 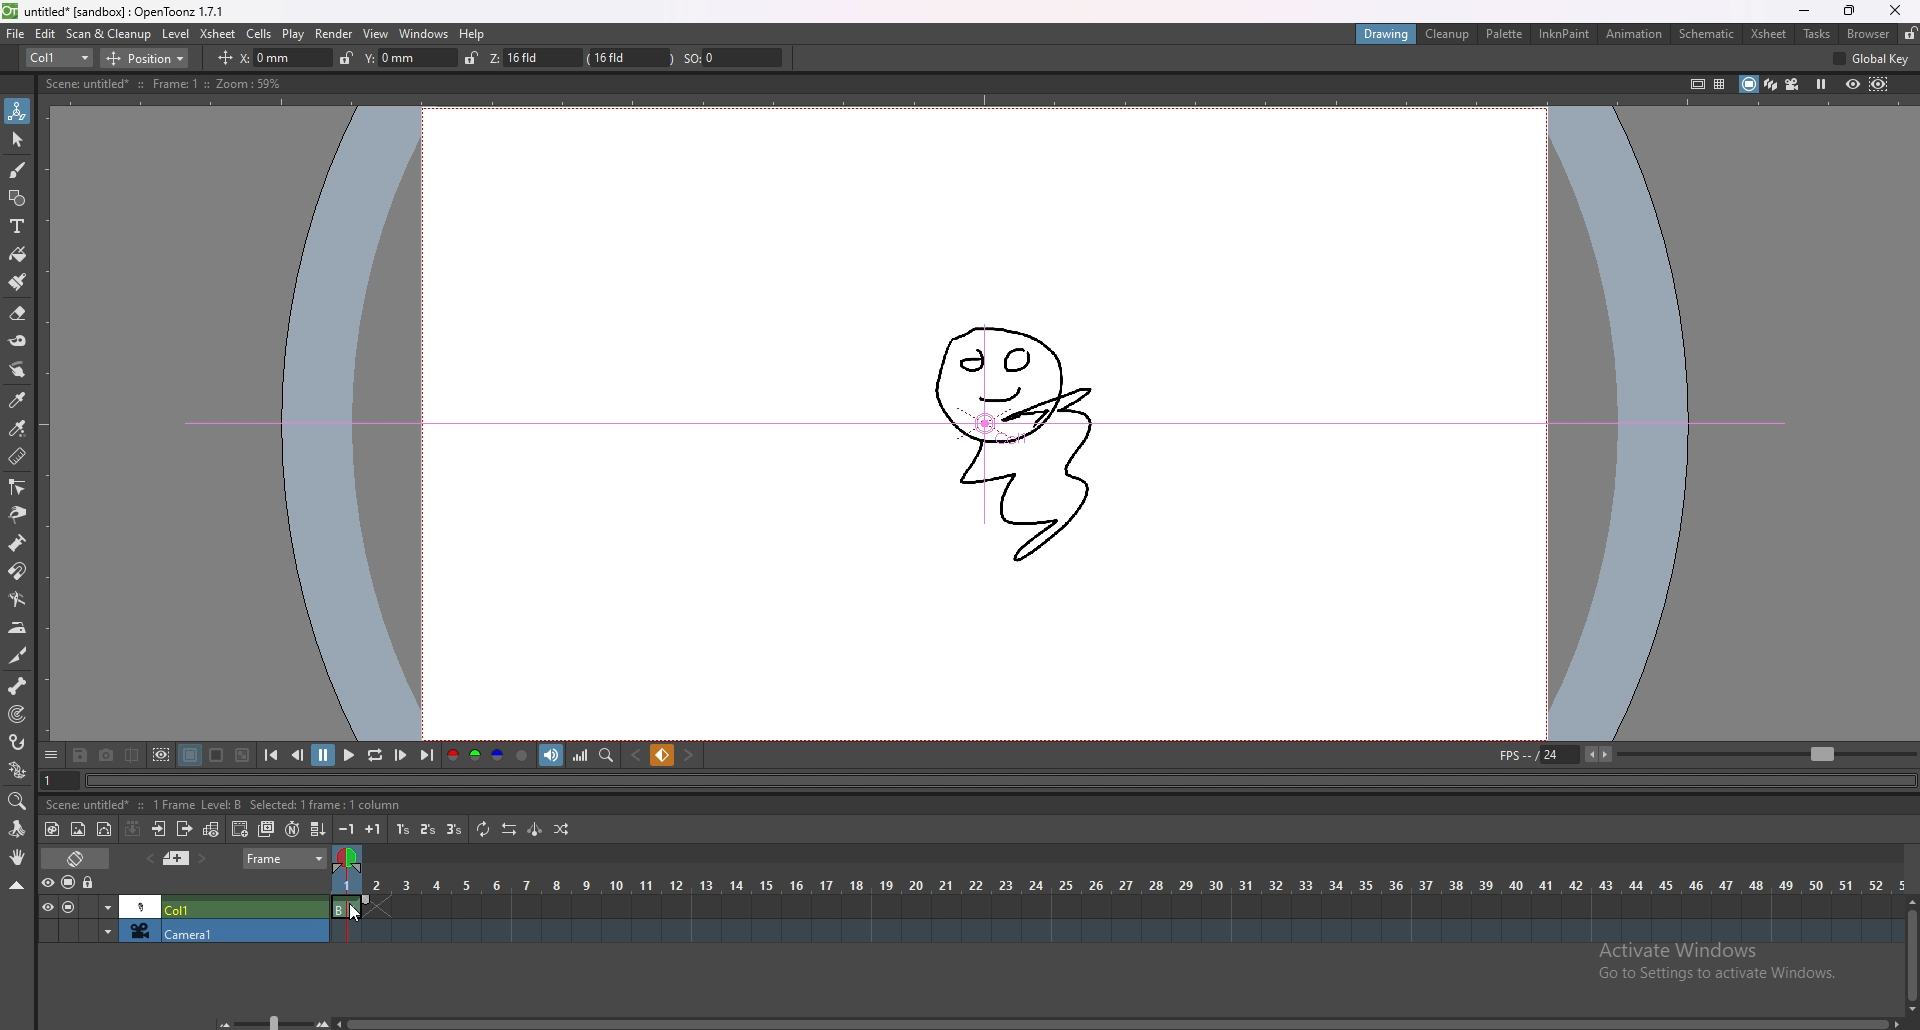 I want to click on column 1 timeline, so click(x=1114, y=909).